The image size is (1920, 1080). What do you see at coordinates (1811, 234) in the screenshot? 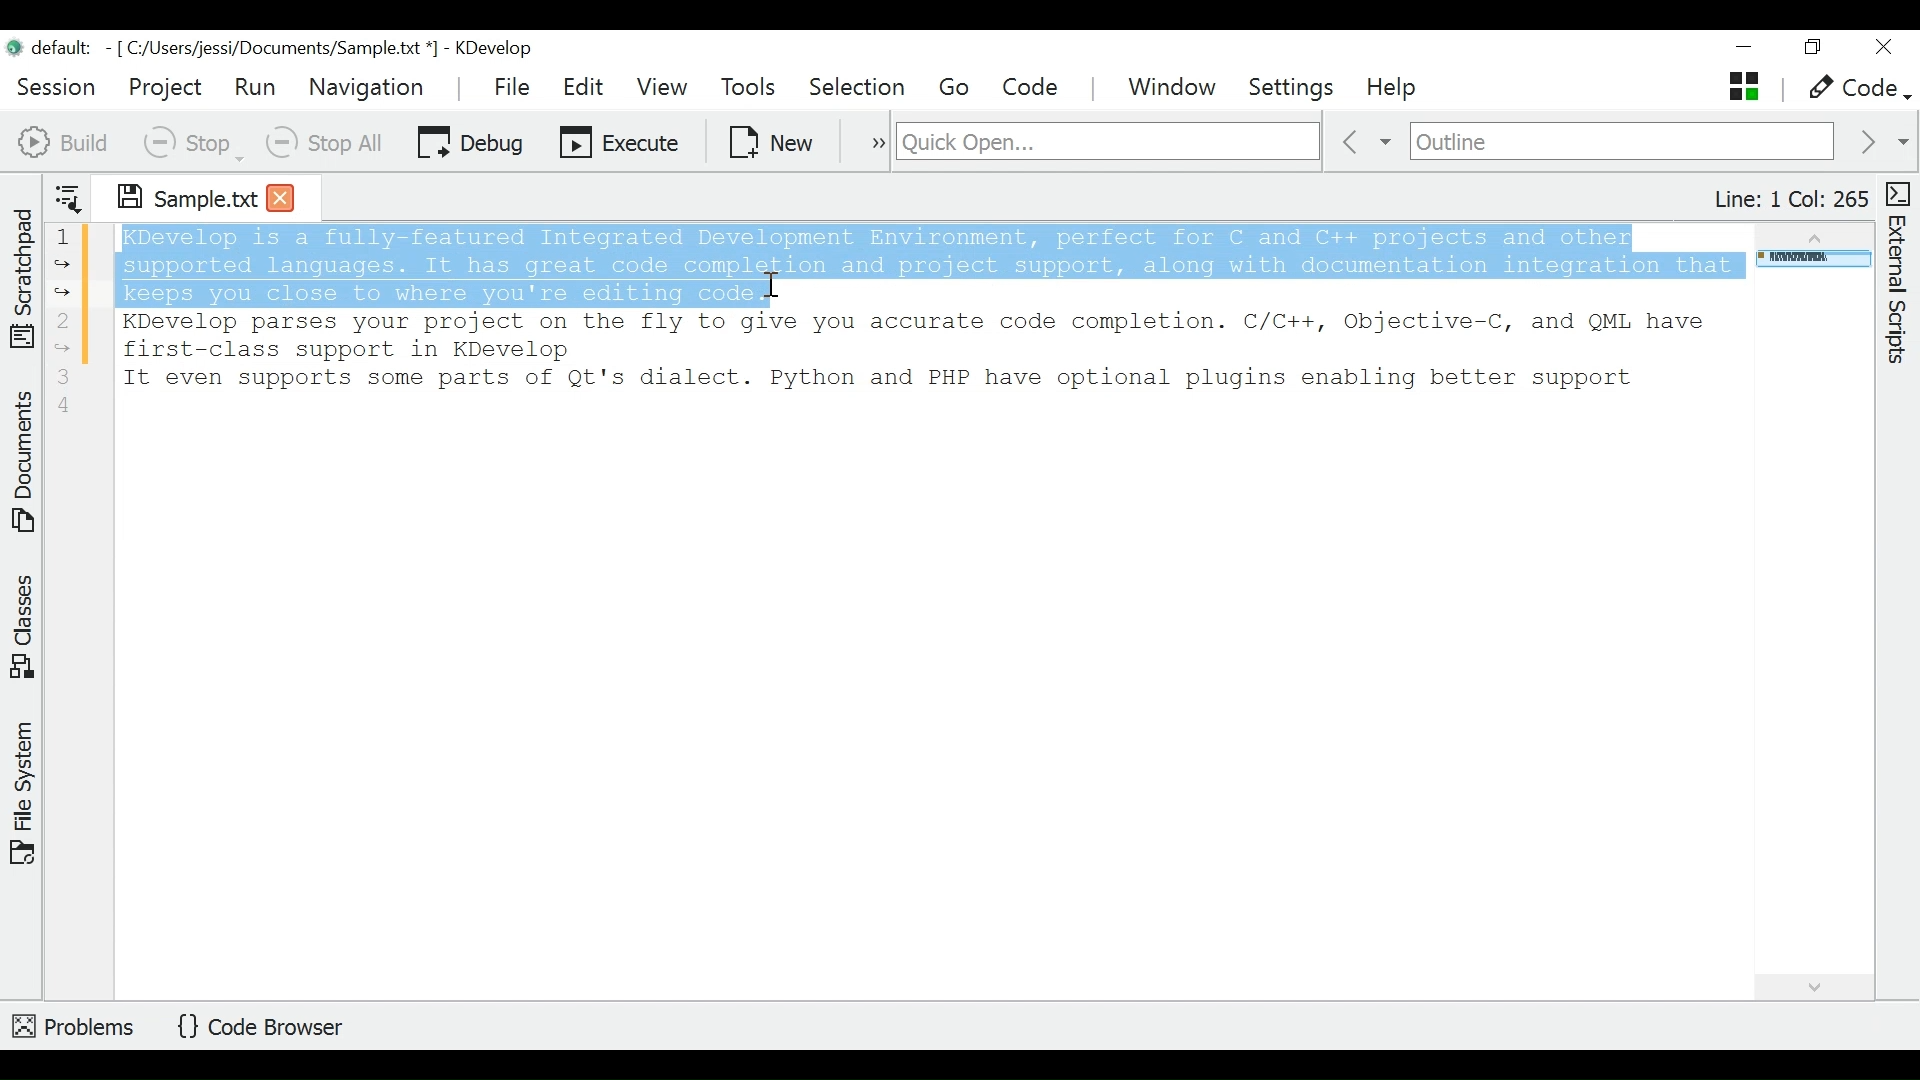
I see `Scroll up` at bounding box center [1811, 234].